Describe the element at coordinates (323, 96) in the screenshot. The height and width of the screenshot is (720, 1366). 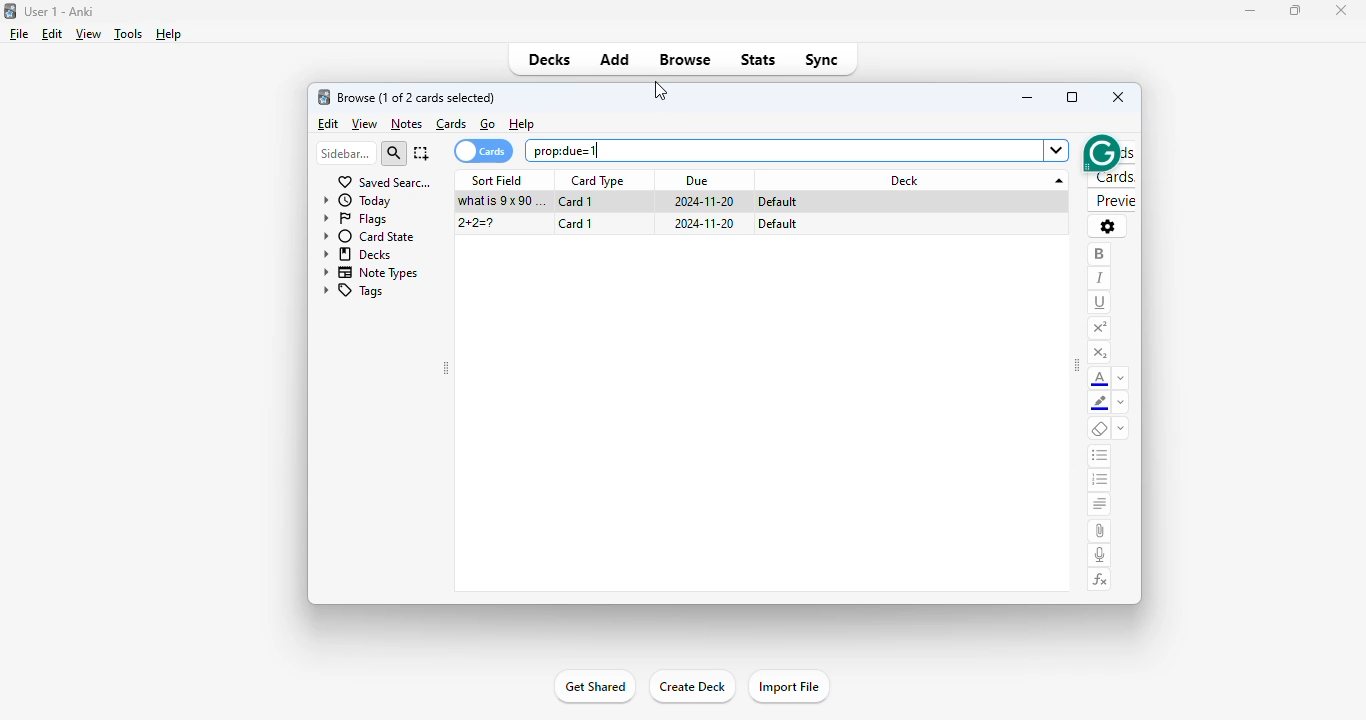
I see `logo` at that location.